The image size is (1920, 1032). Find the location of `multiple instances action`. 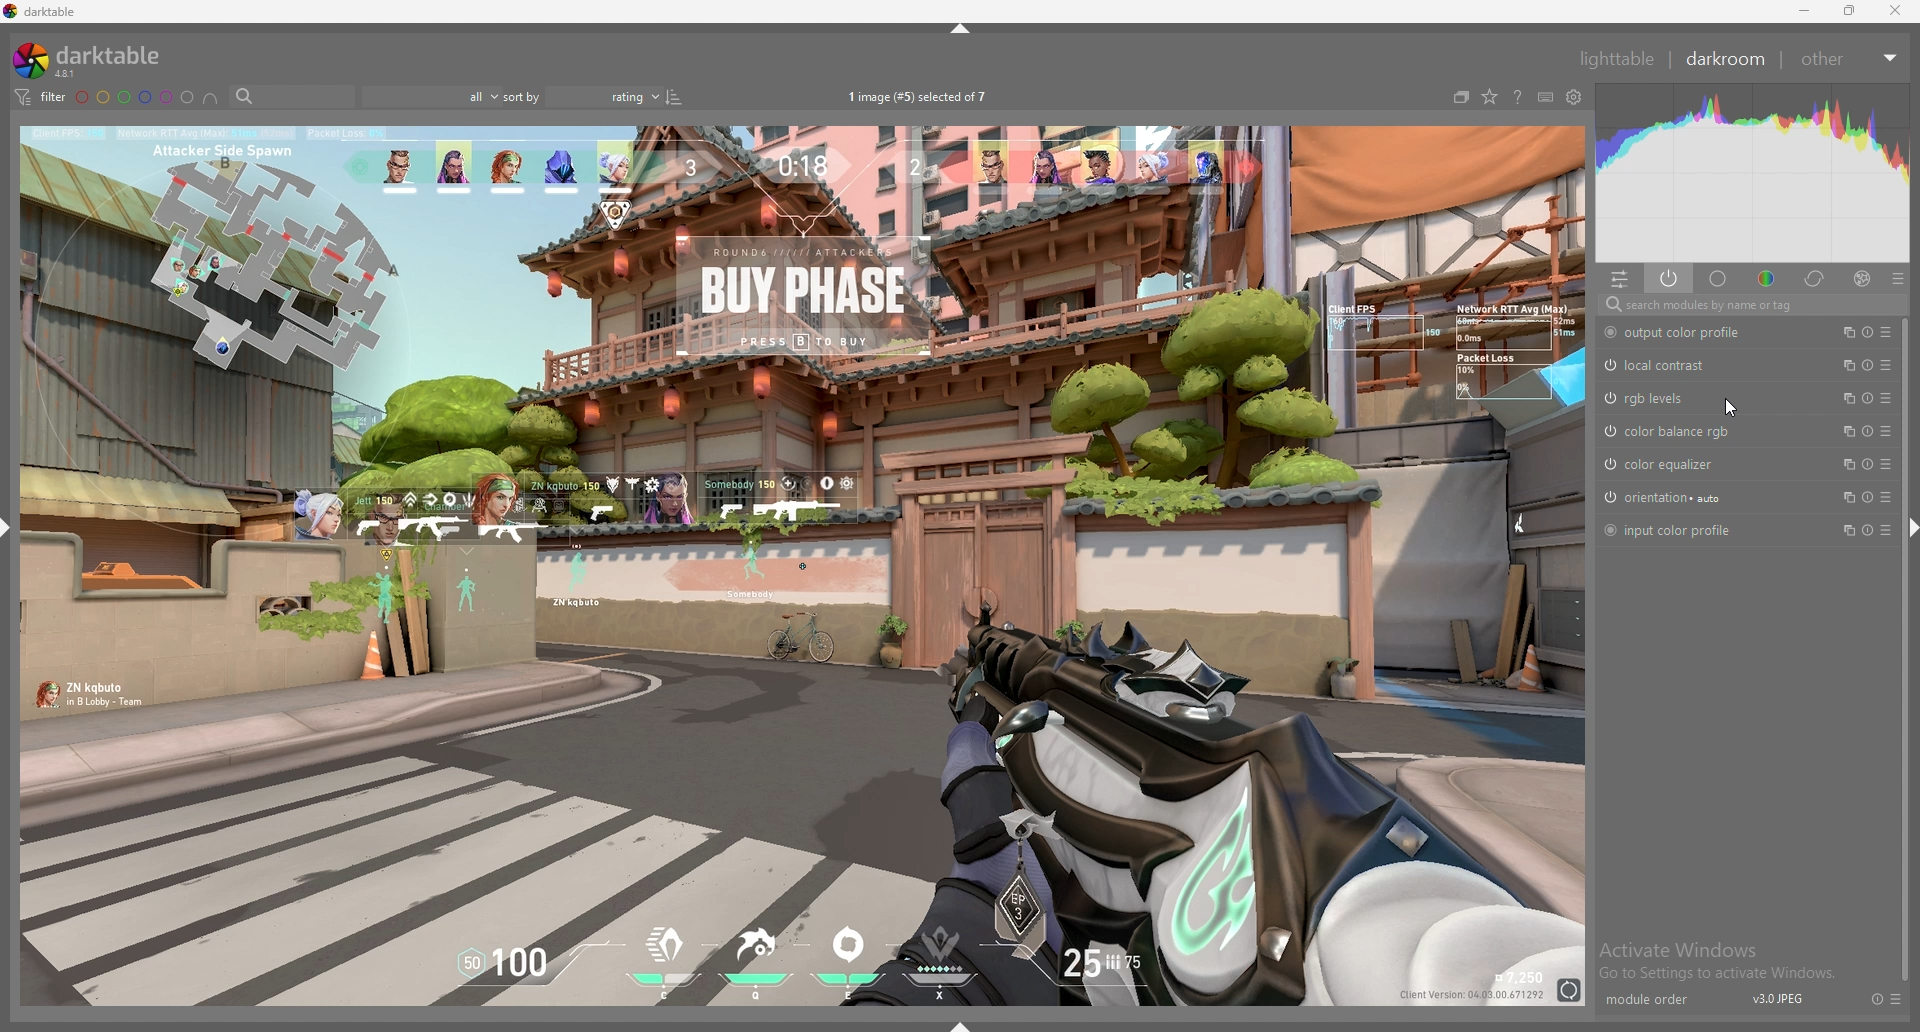

multiple instances action is located at coordinates (1845, 531).